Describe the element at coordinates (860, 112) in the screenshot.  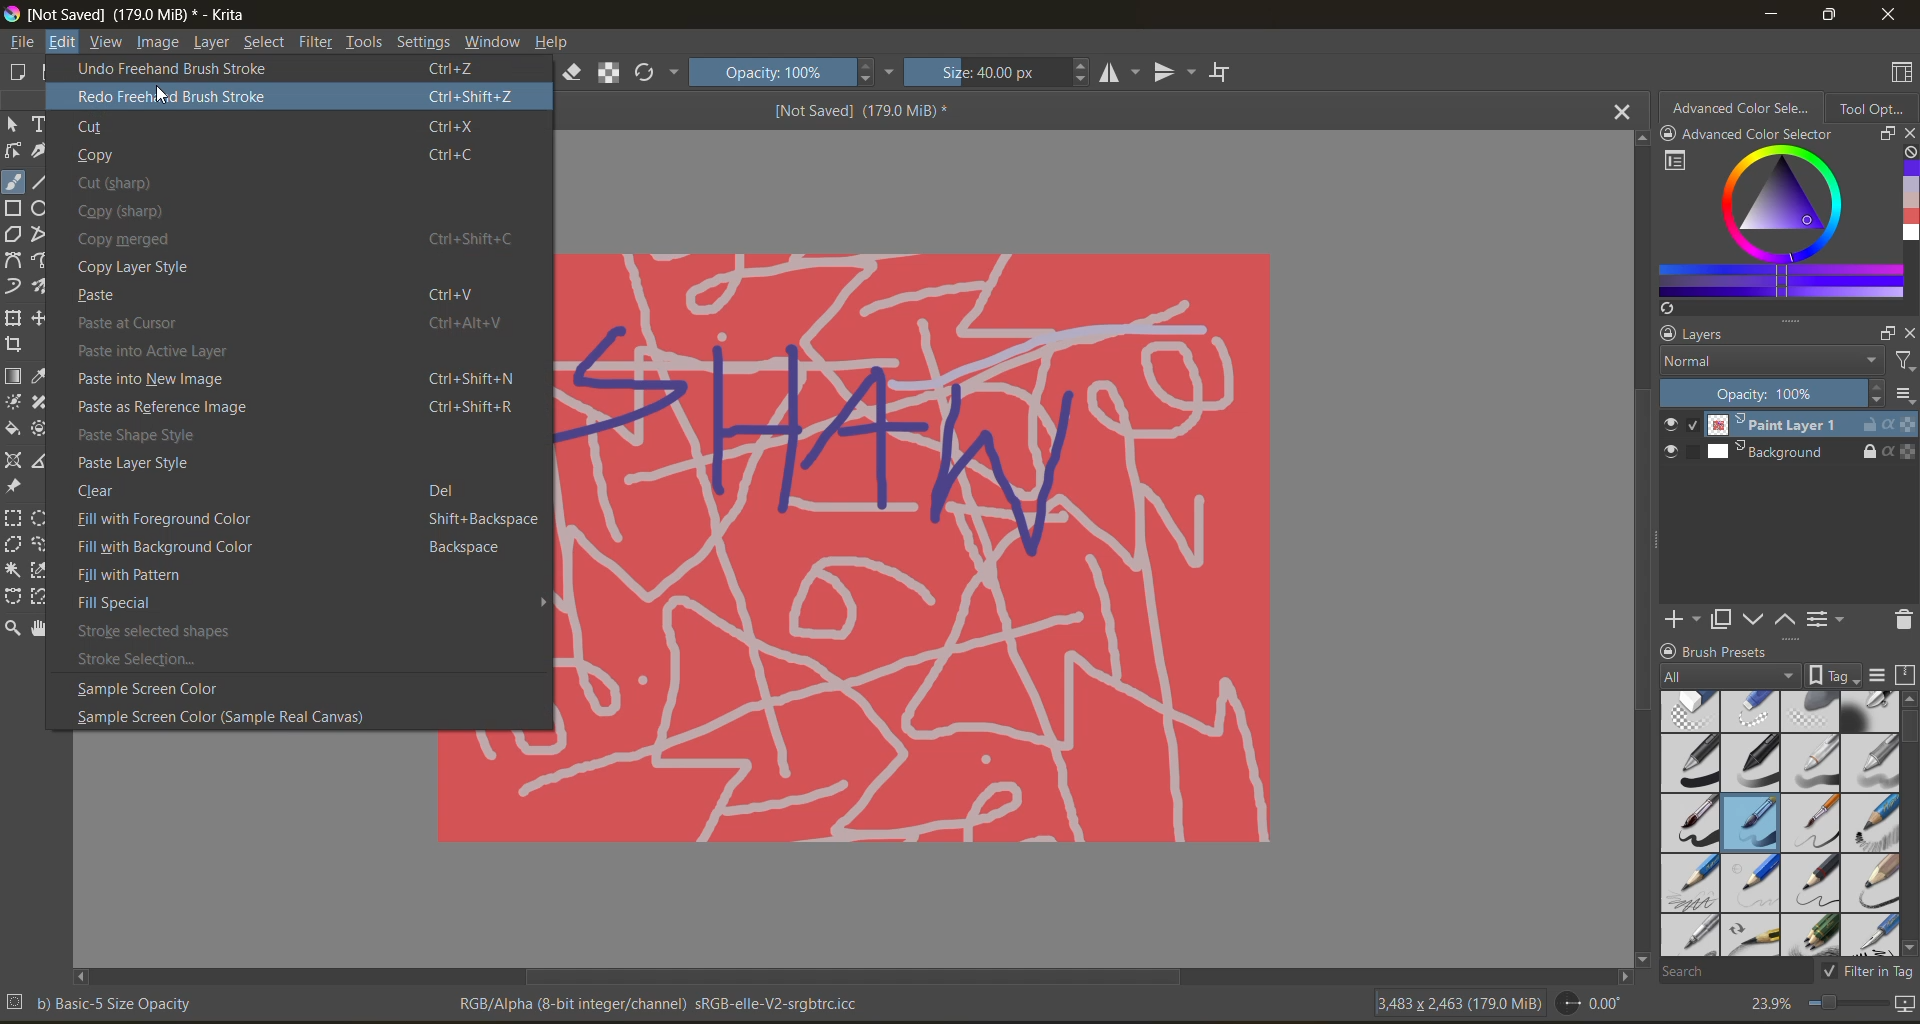
I see `[Not Saved] (179.0 MiB) *` at that location.